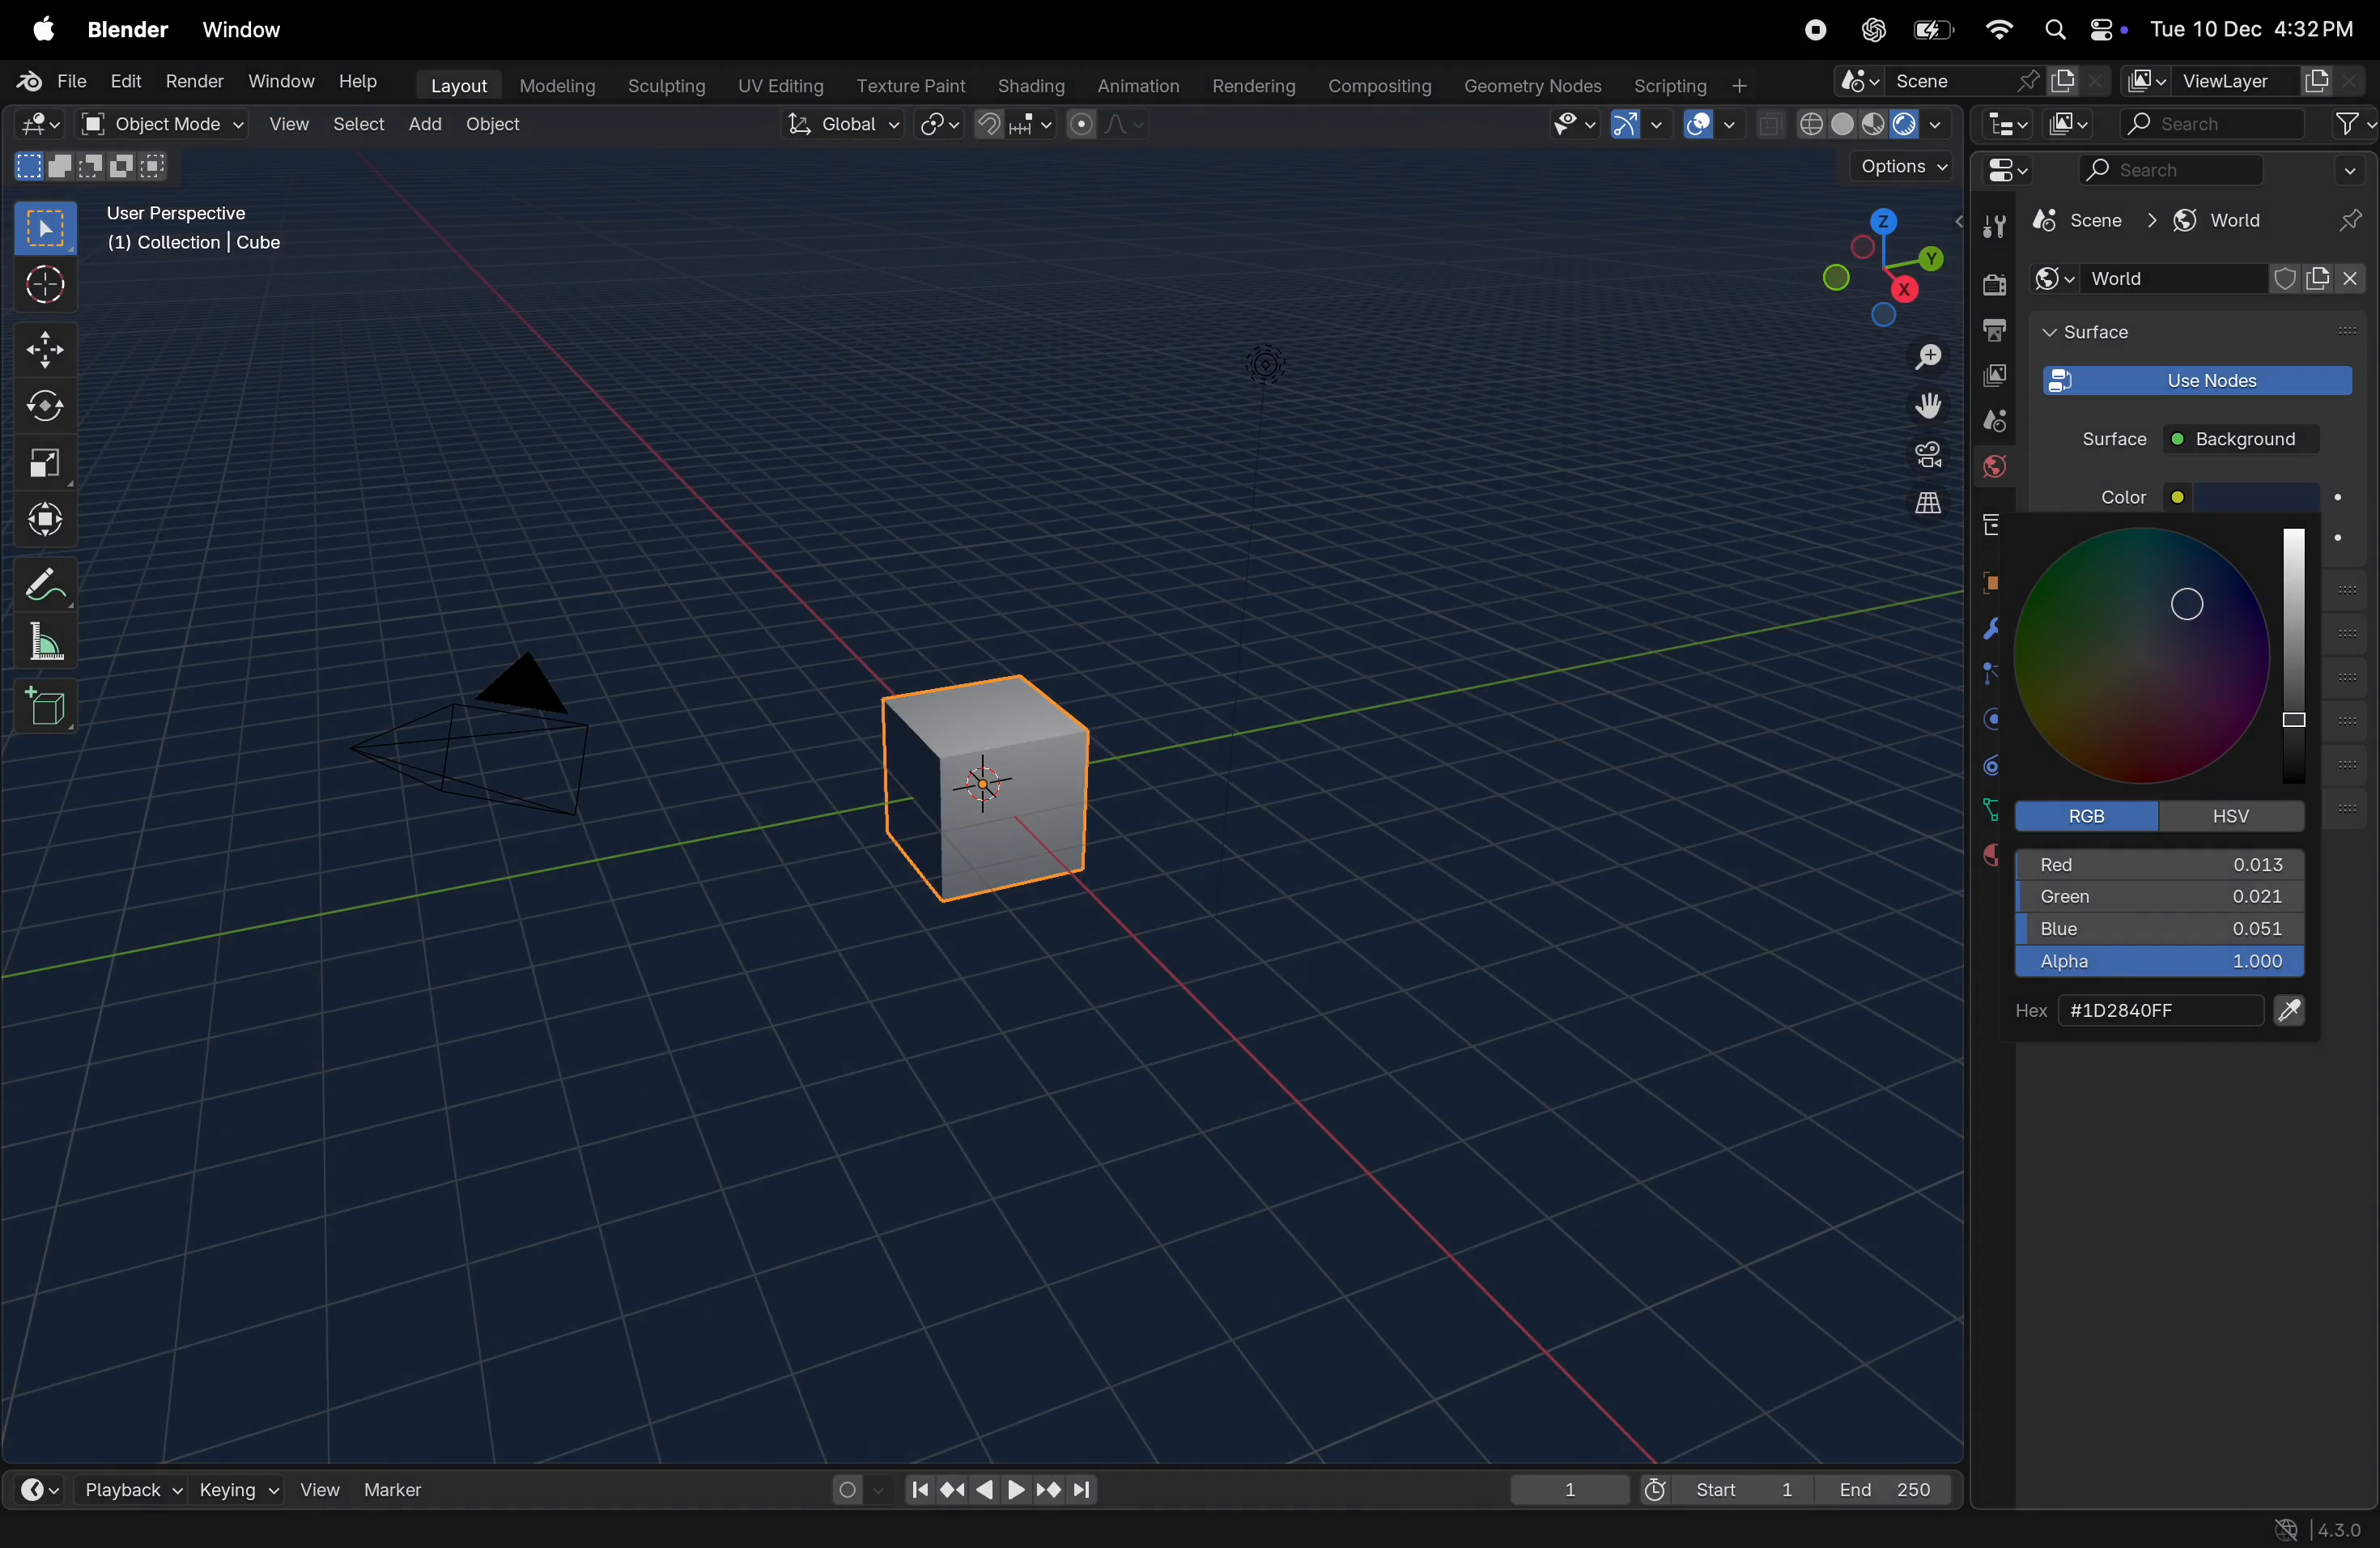  What do you see at coordinates (2073, 123) in the screenshot?
I see `image` at bounding box center [2073, 123].